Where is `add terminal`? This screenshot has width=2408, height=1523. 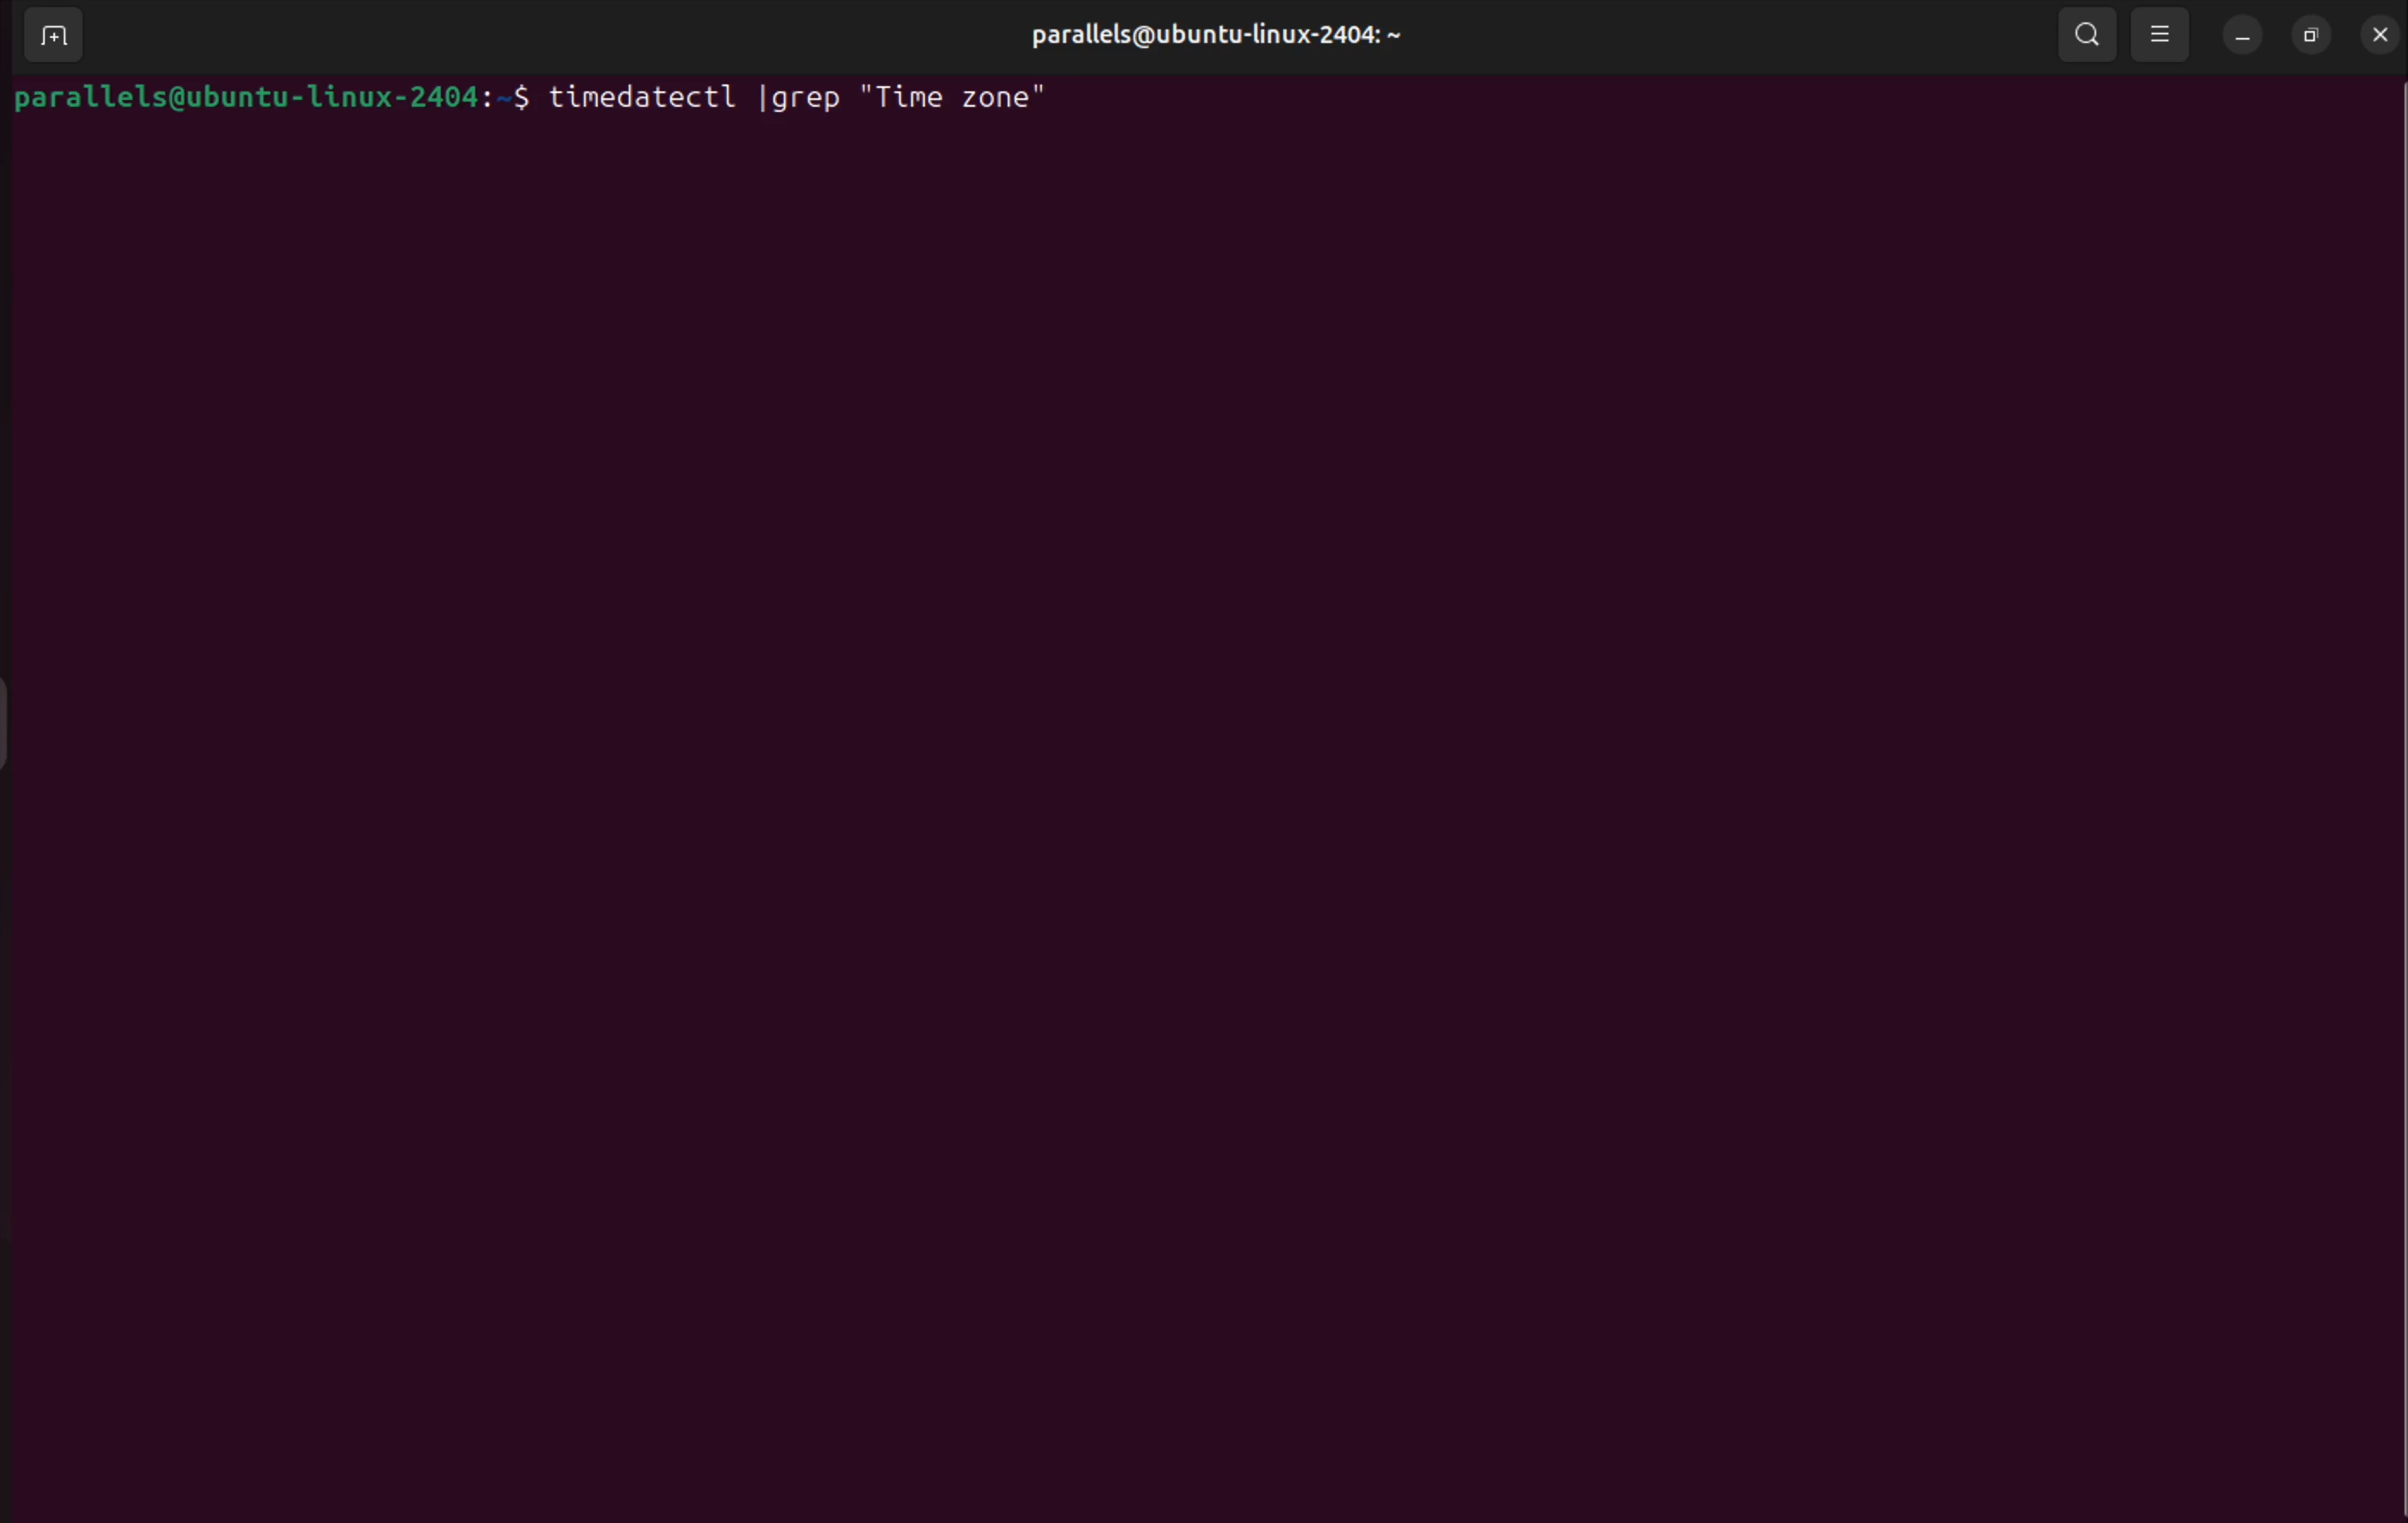 add terminal is located at coordinates (52, 34).